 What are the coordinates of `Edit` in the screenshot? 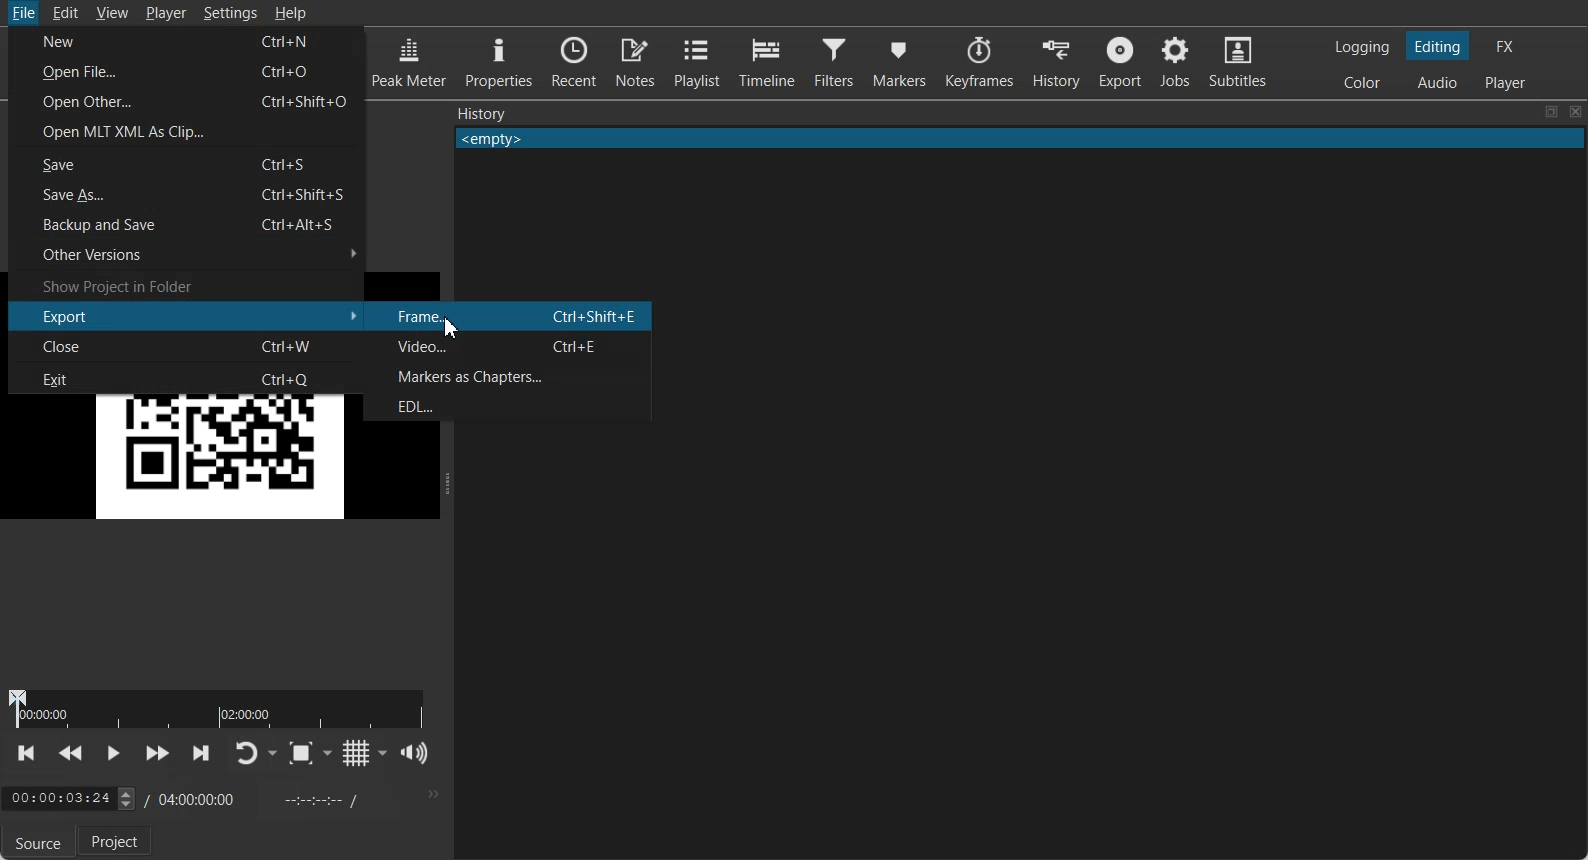 It's located at (65, 12).